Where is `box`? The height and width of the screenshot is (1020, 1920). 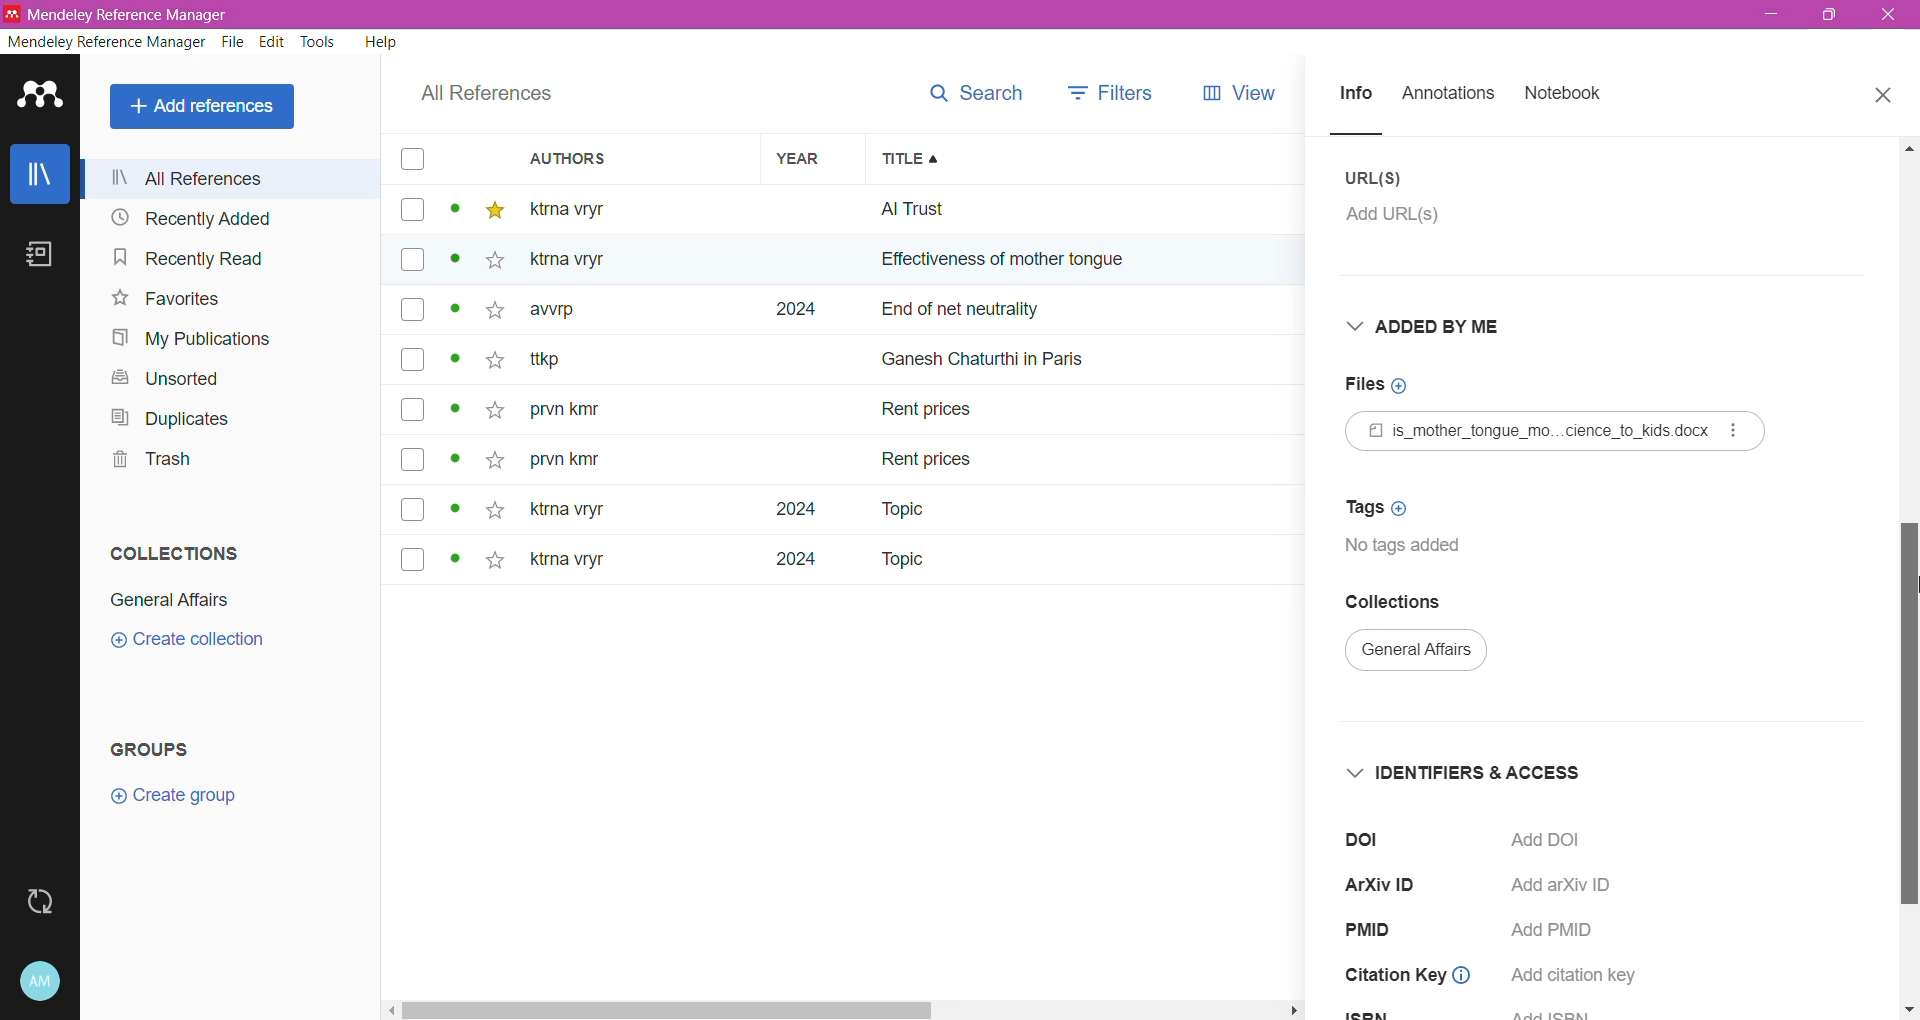
box is located at coordinates (419, 509).